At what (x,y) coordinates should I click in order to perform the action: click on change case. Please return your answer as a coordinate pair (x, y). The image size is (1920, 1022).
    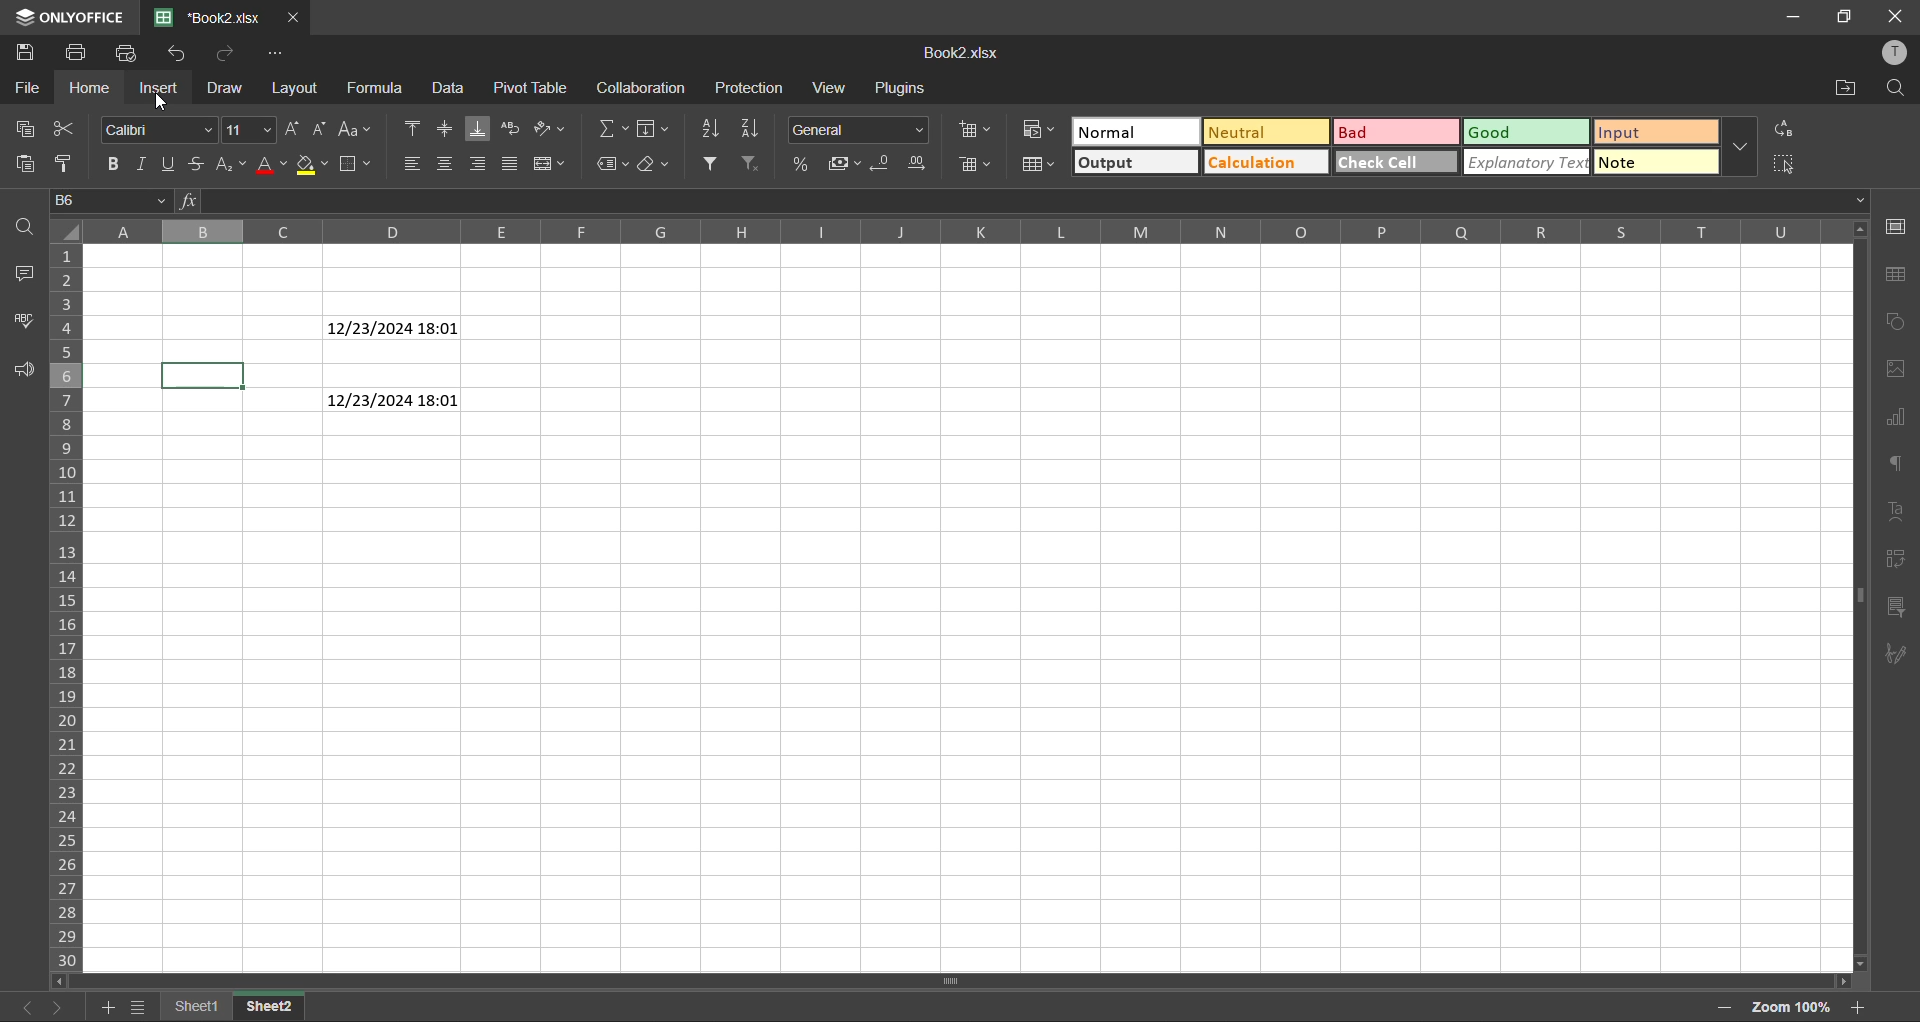
    Looking at the image, I should click on (356, 128).